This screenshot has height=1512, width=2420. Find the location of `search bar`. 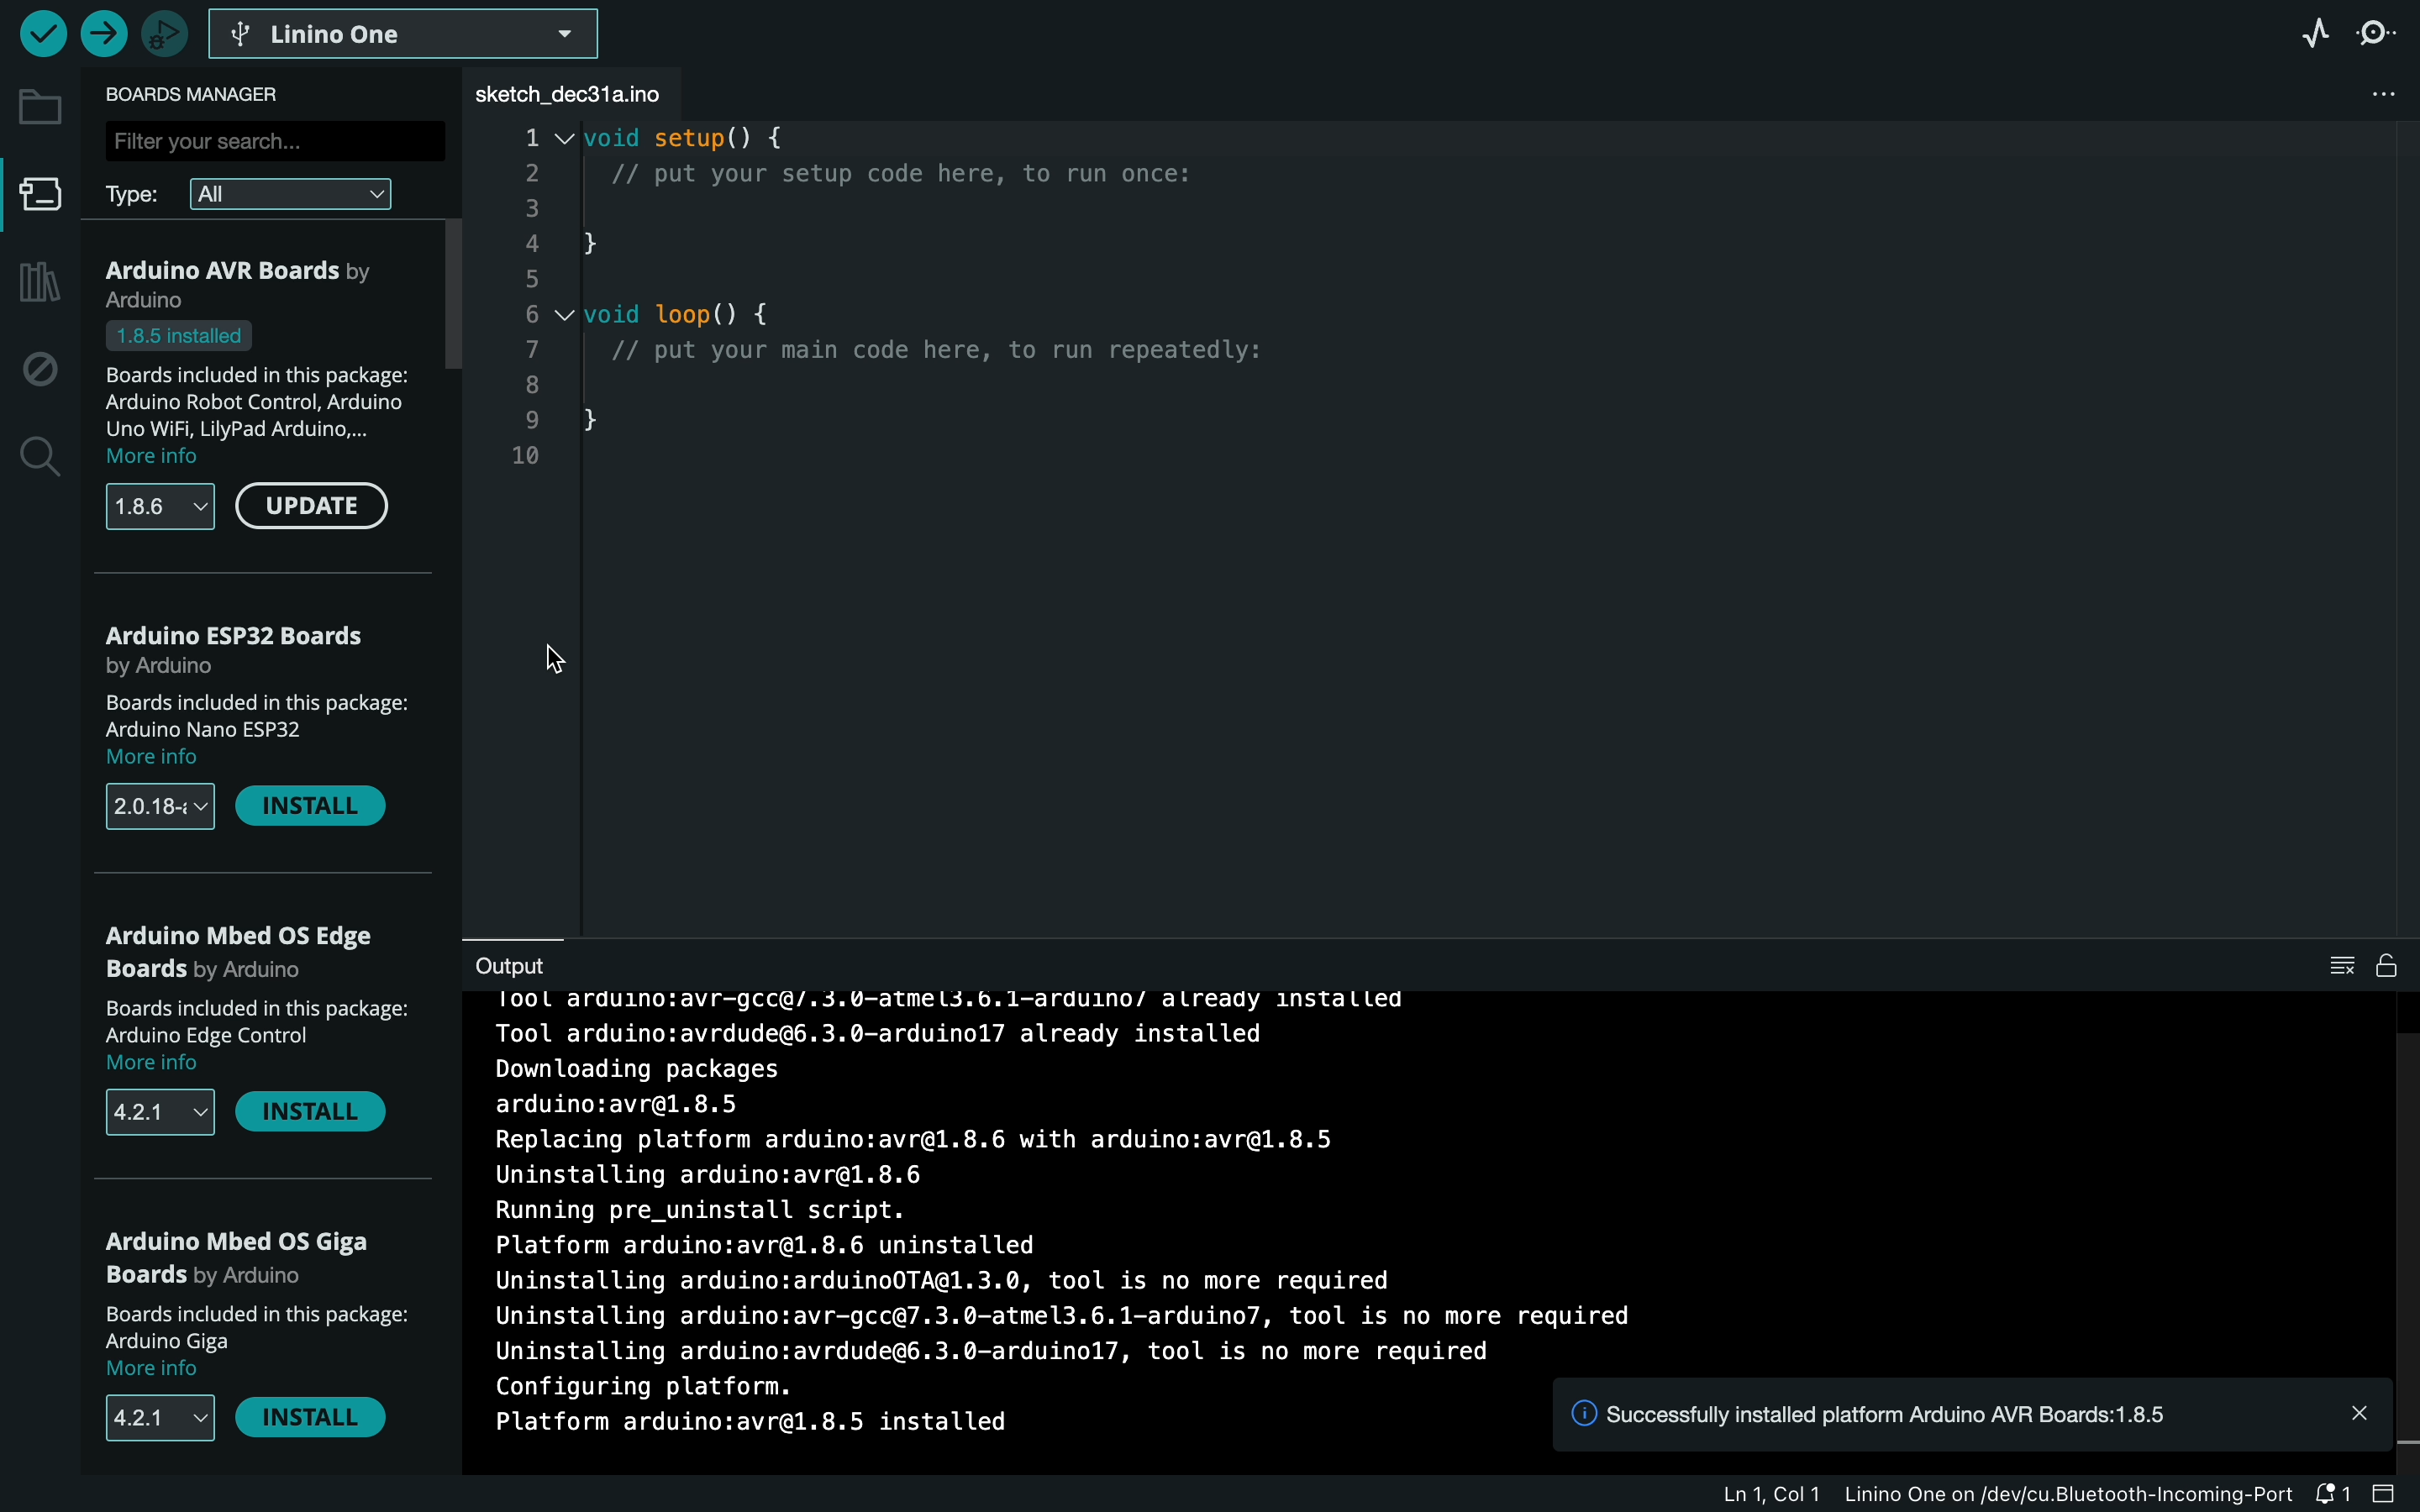

search bar is located at coordinates (271, 139).